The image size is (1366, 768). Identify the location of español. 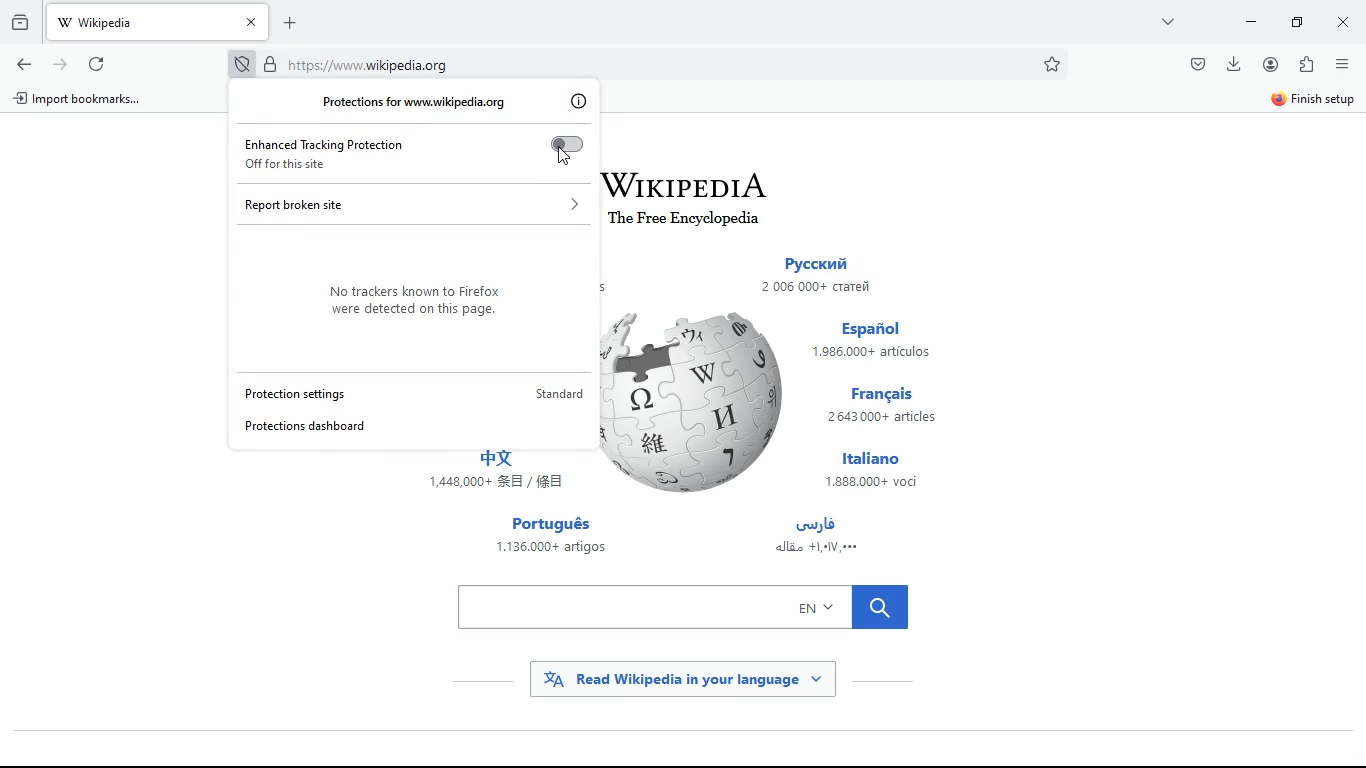
(878, 341).